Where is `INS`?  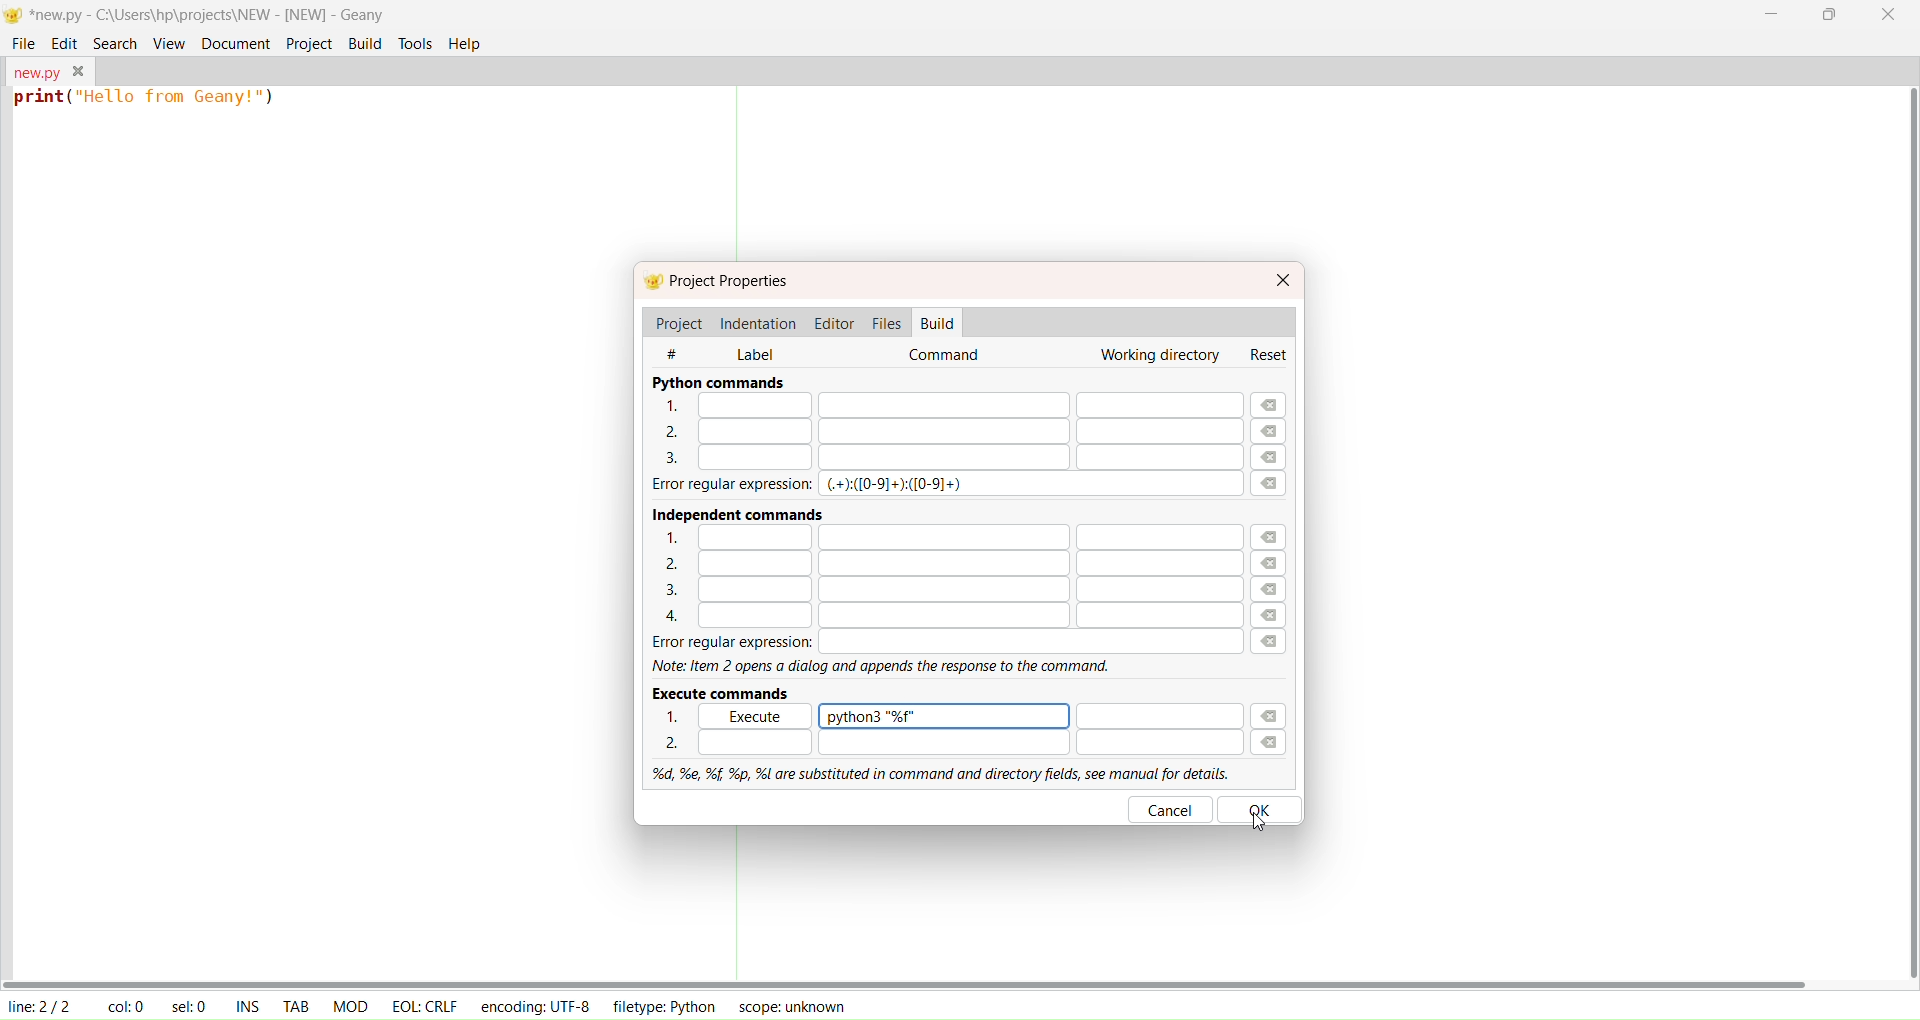 INS is located at coordinates (248, 1004).